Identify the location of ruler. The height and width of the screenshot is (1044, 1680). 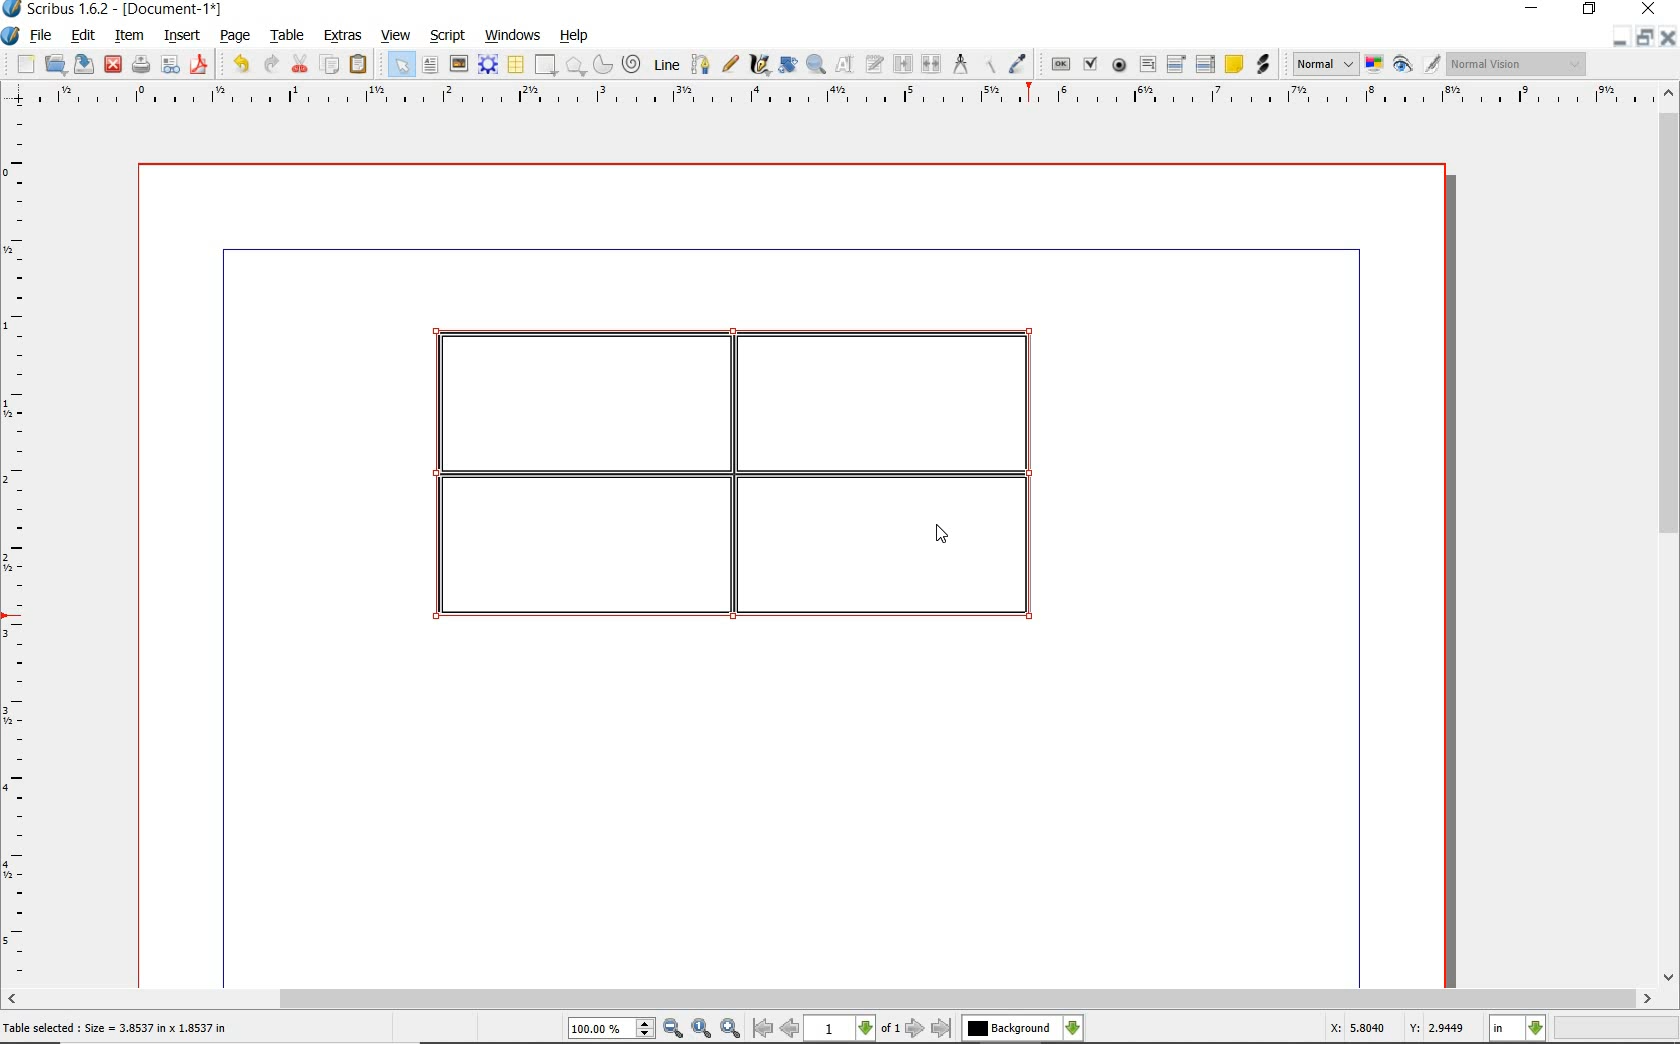
(849, 96).